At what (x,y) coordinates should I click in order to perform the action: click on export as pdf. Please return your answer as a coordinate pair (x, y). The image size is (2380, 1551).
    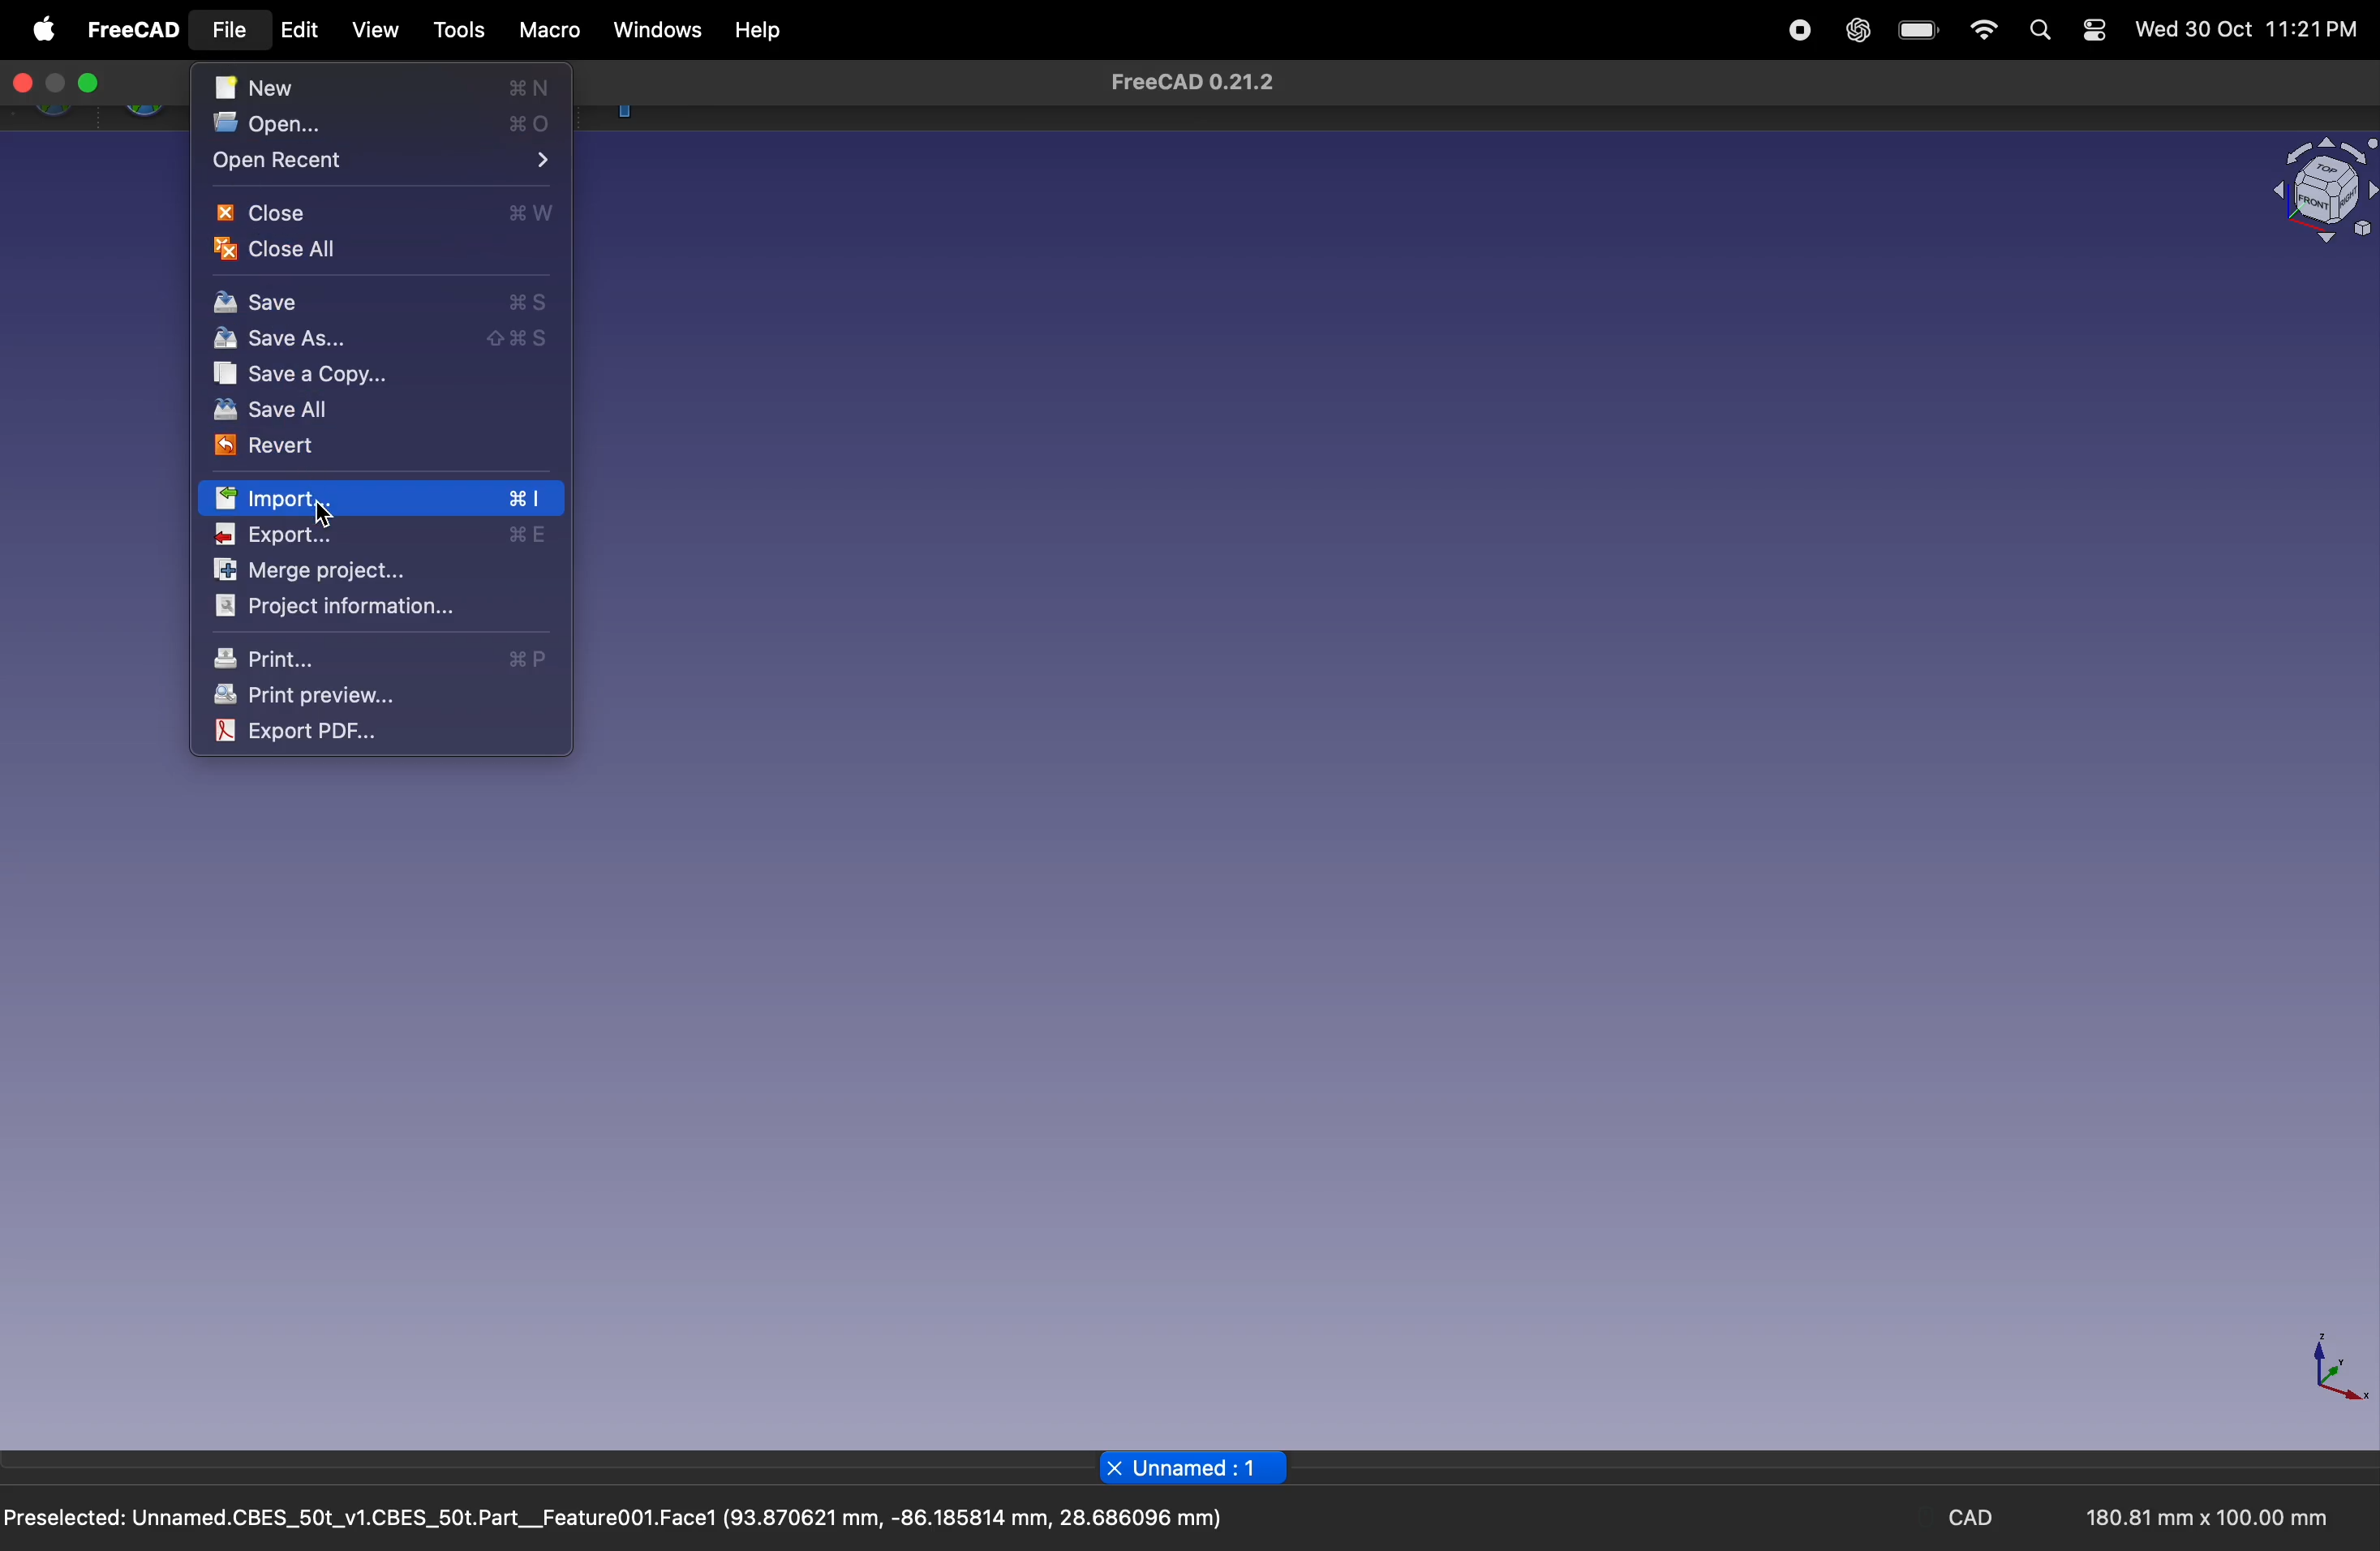
    Looking at the image, I should click on (331, 731).